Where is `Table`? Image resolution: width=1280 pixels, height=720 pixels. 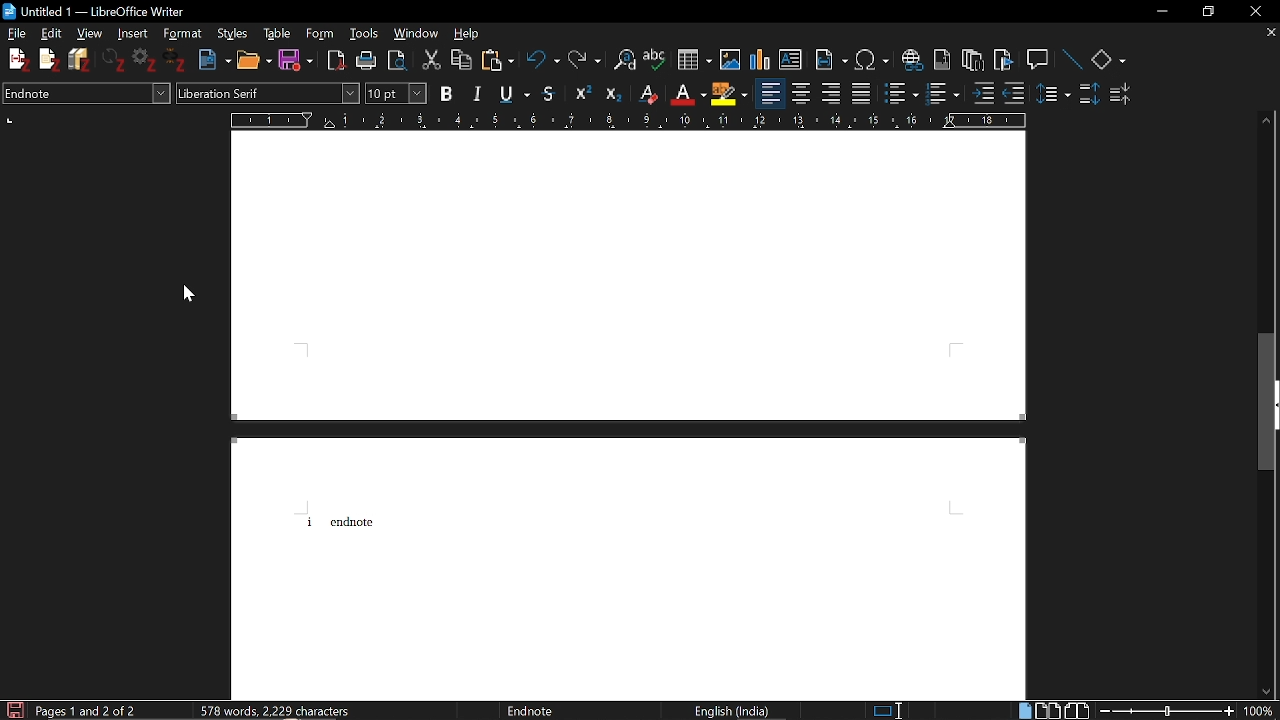 Table is located at coordinates (277, 33).